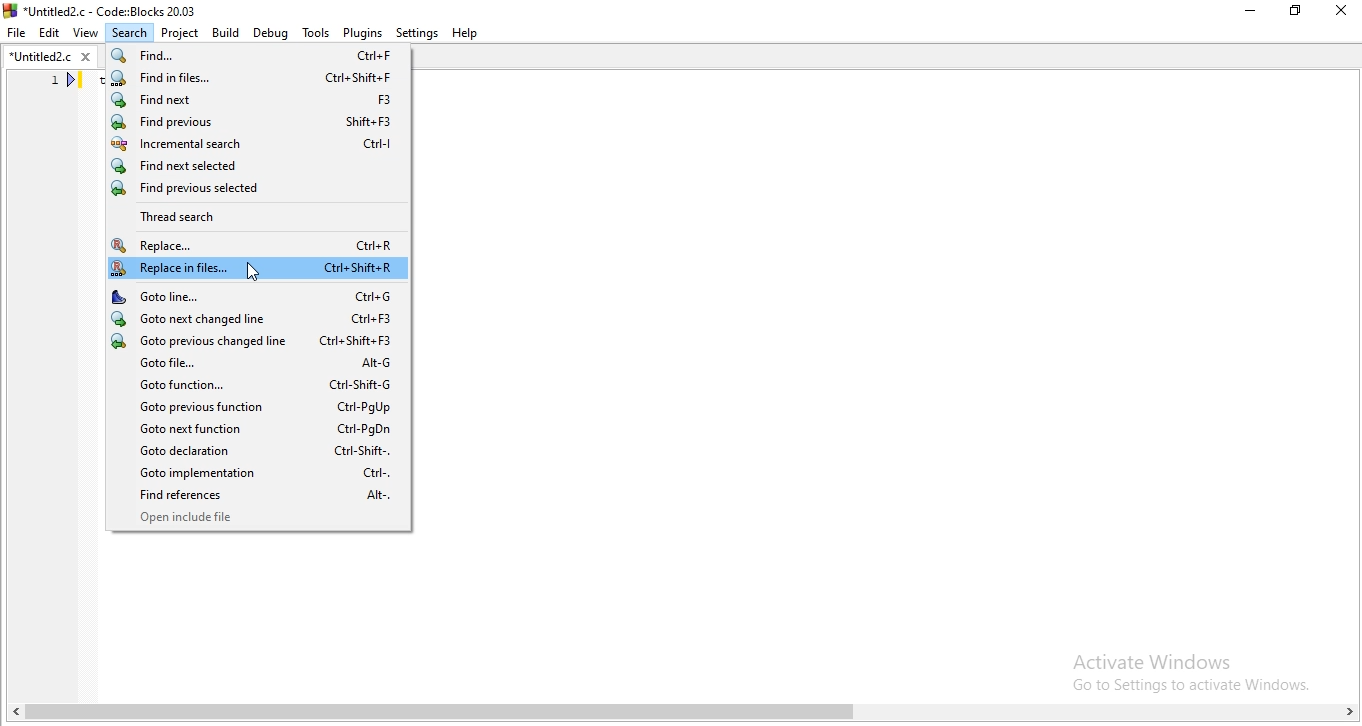 The height and width of the screenshot is (726, 1362). What do you see at coordinates (255, 246) in the screenshot?
I see `Replace..` at bounding box center [255, 246].